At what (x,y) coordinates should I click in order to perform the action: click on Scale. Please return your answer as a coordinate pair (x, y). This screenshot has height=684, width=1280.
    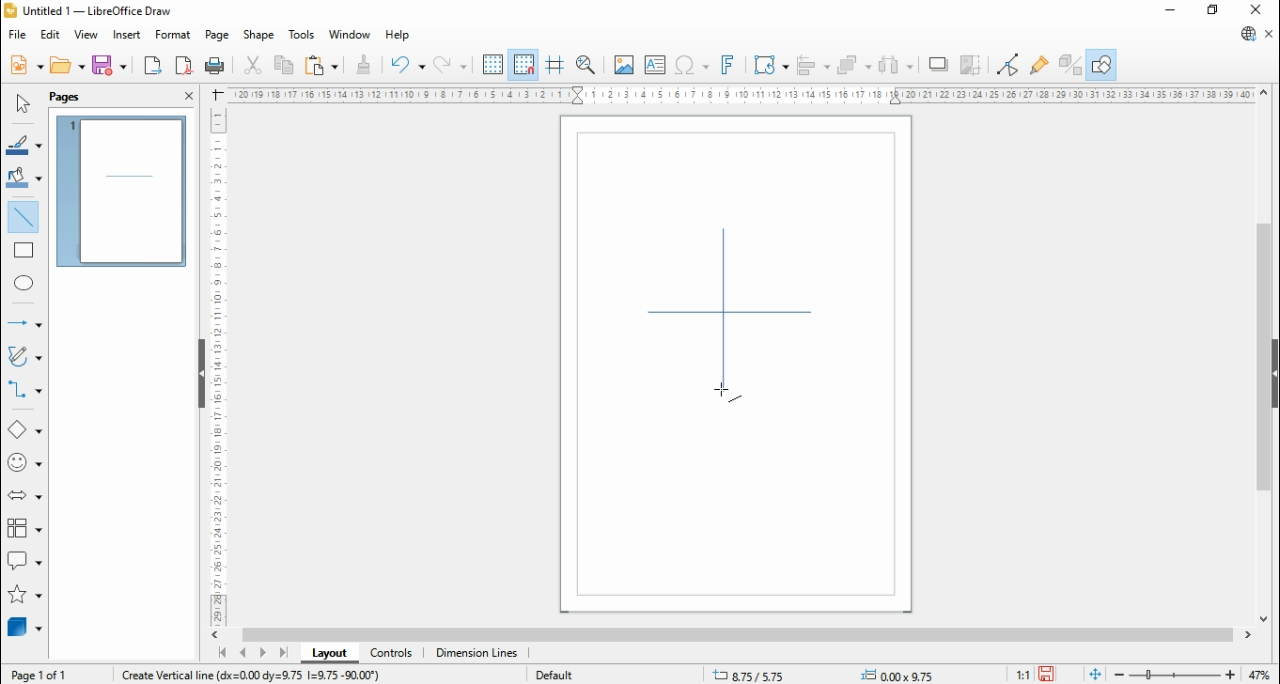
    Looking at the image, I should click on (738, 94).